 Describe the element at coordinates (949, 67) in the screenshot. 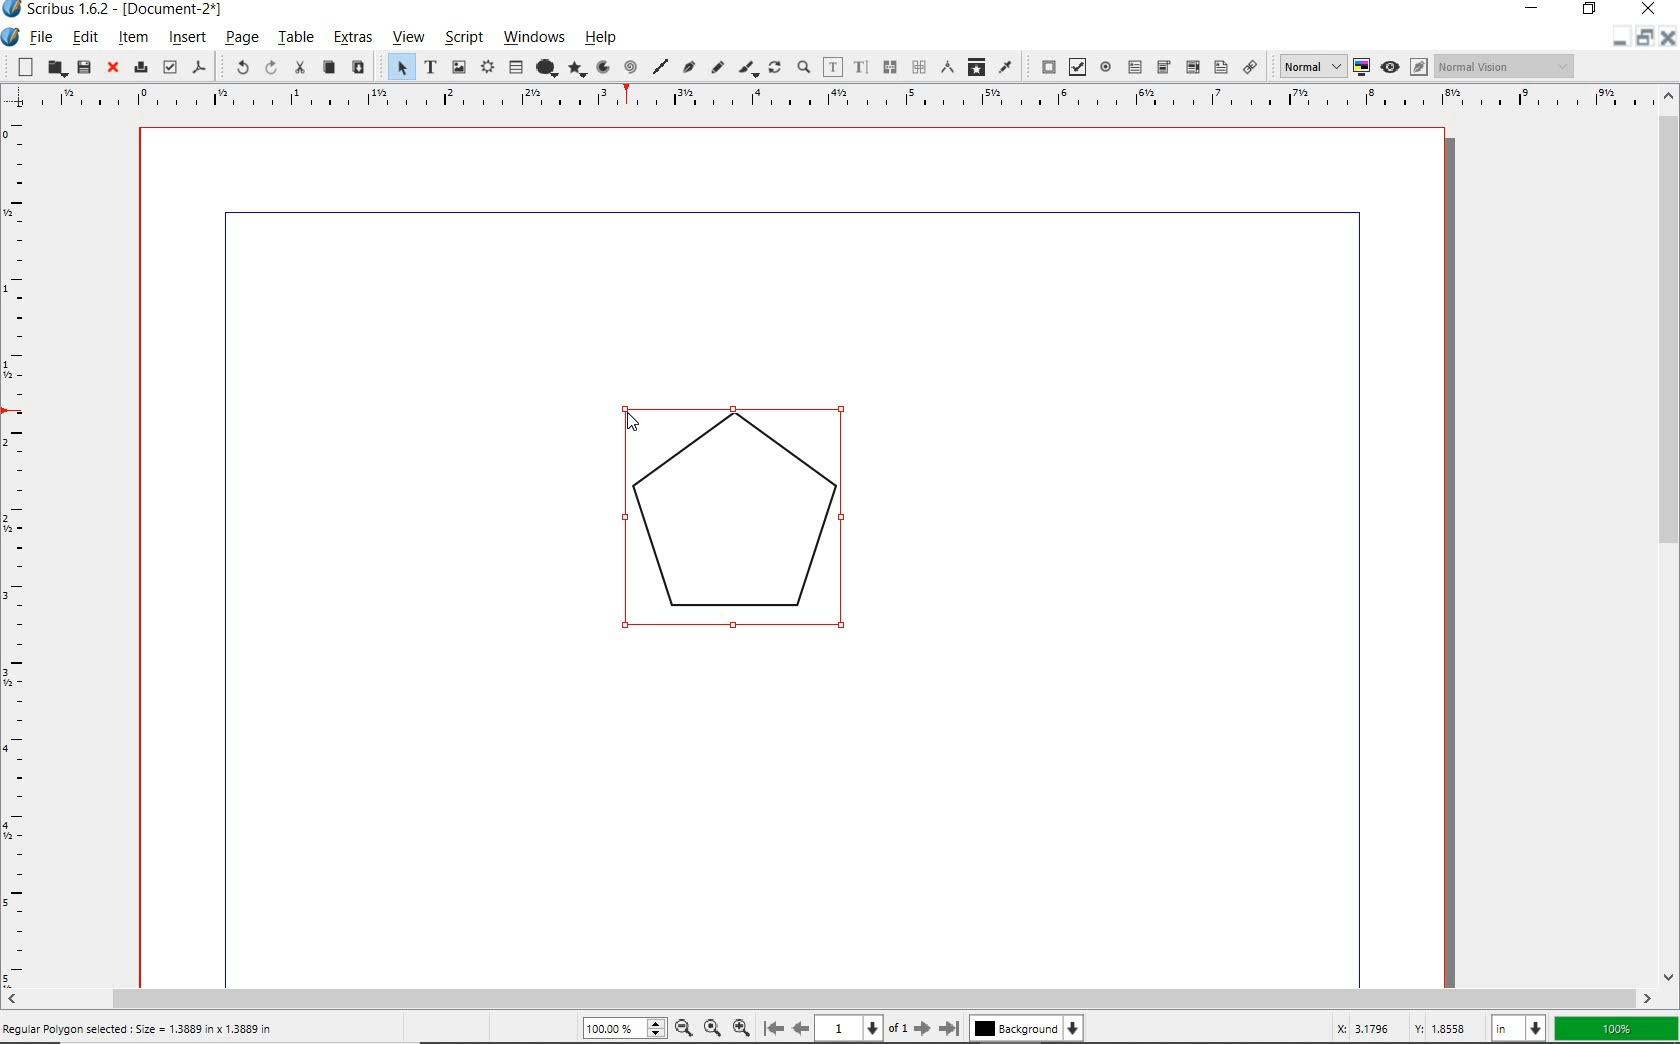

I see `measurements` at that location.